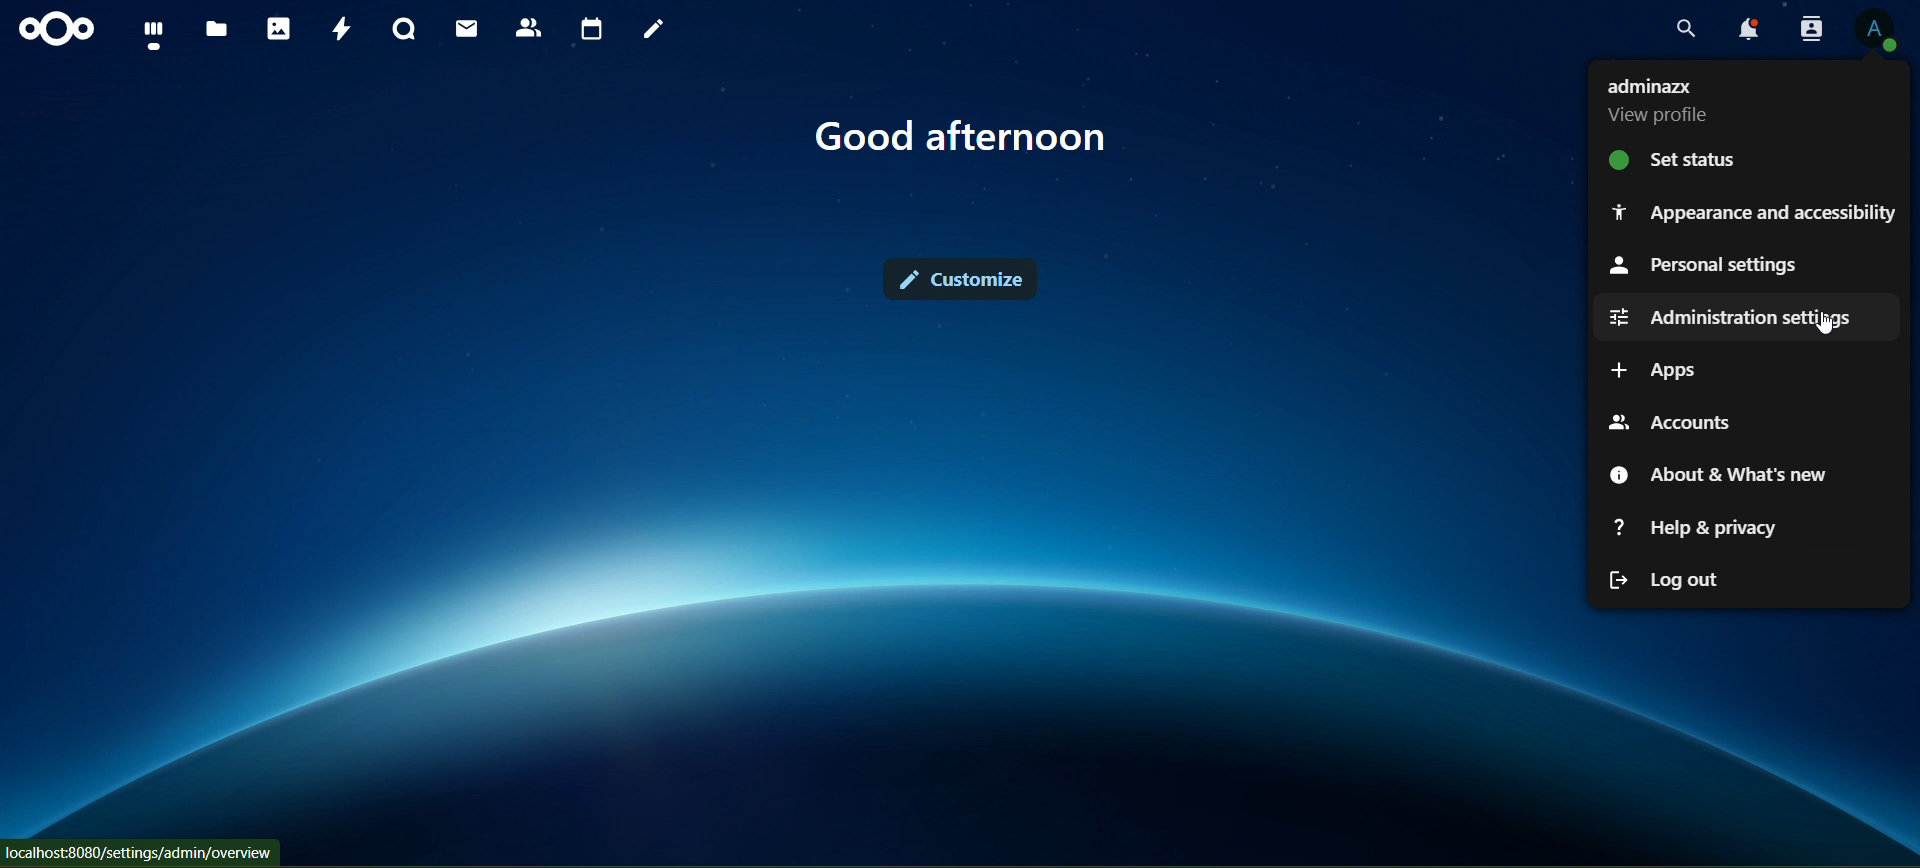  What do you see at coordinates (158, 35) in the screenshot?
I see `dashboard` at bounding box center [158, 35].